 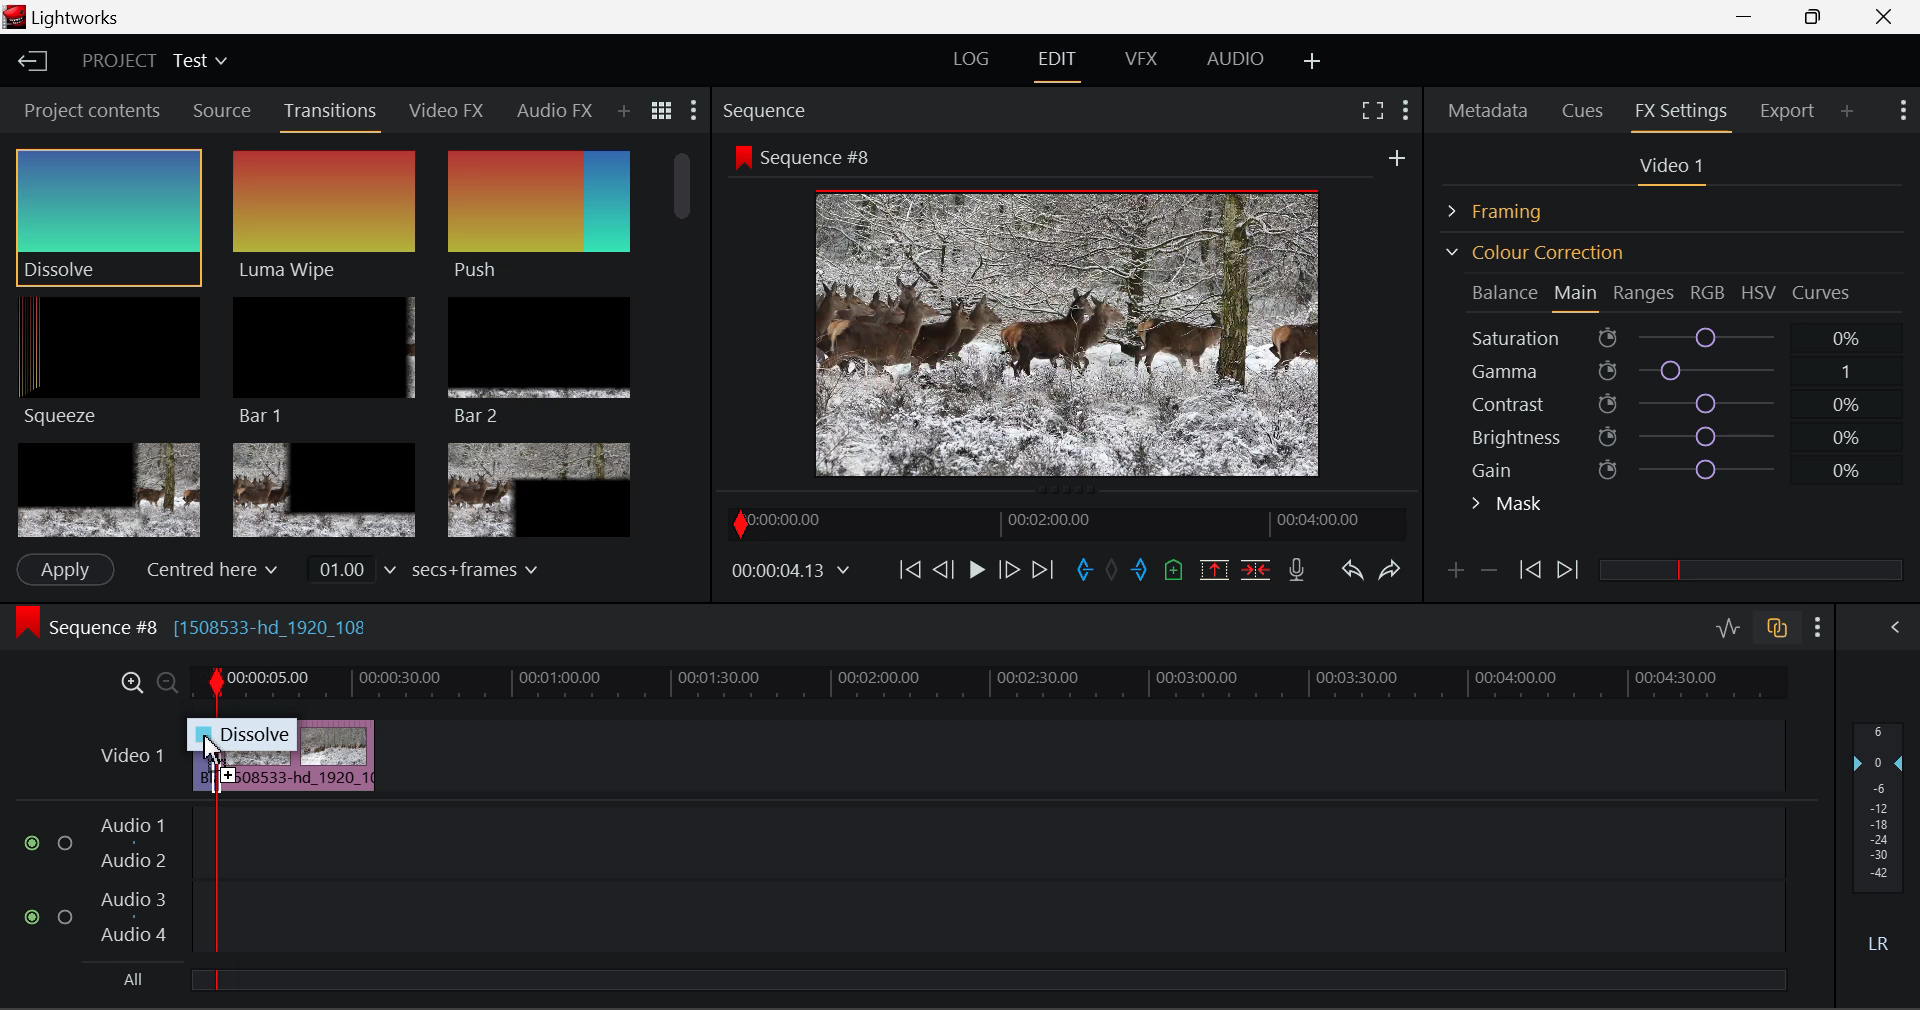 I want to click on Show Settings, so click(x=1404, y=107).